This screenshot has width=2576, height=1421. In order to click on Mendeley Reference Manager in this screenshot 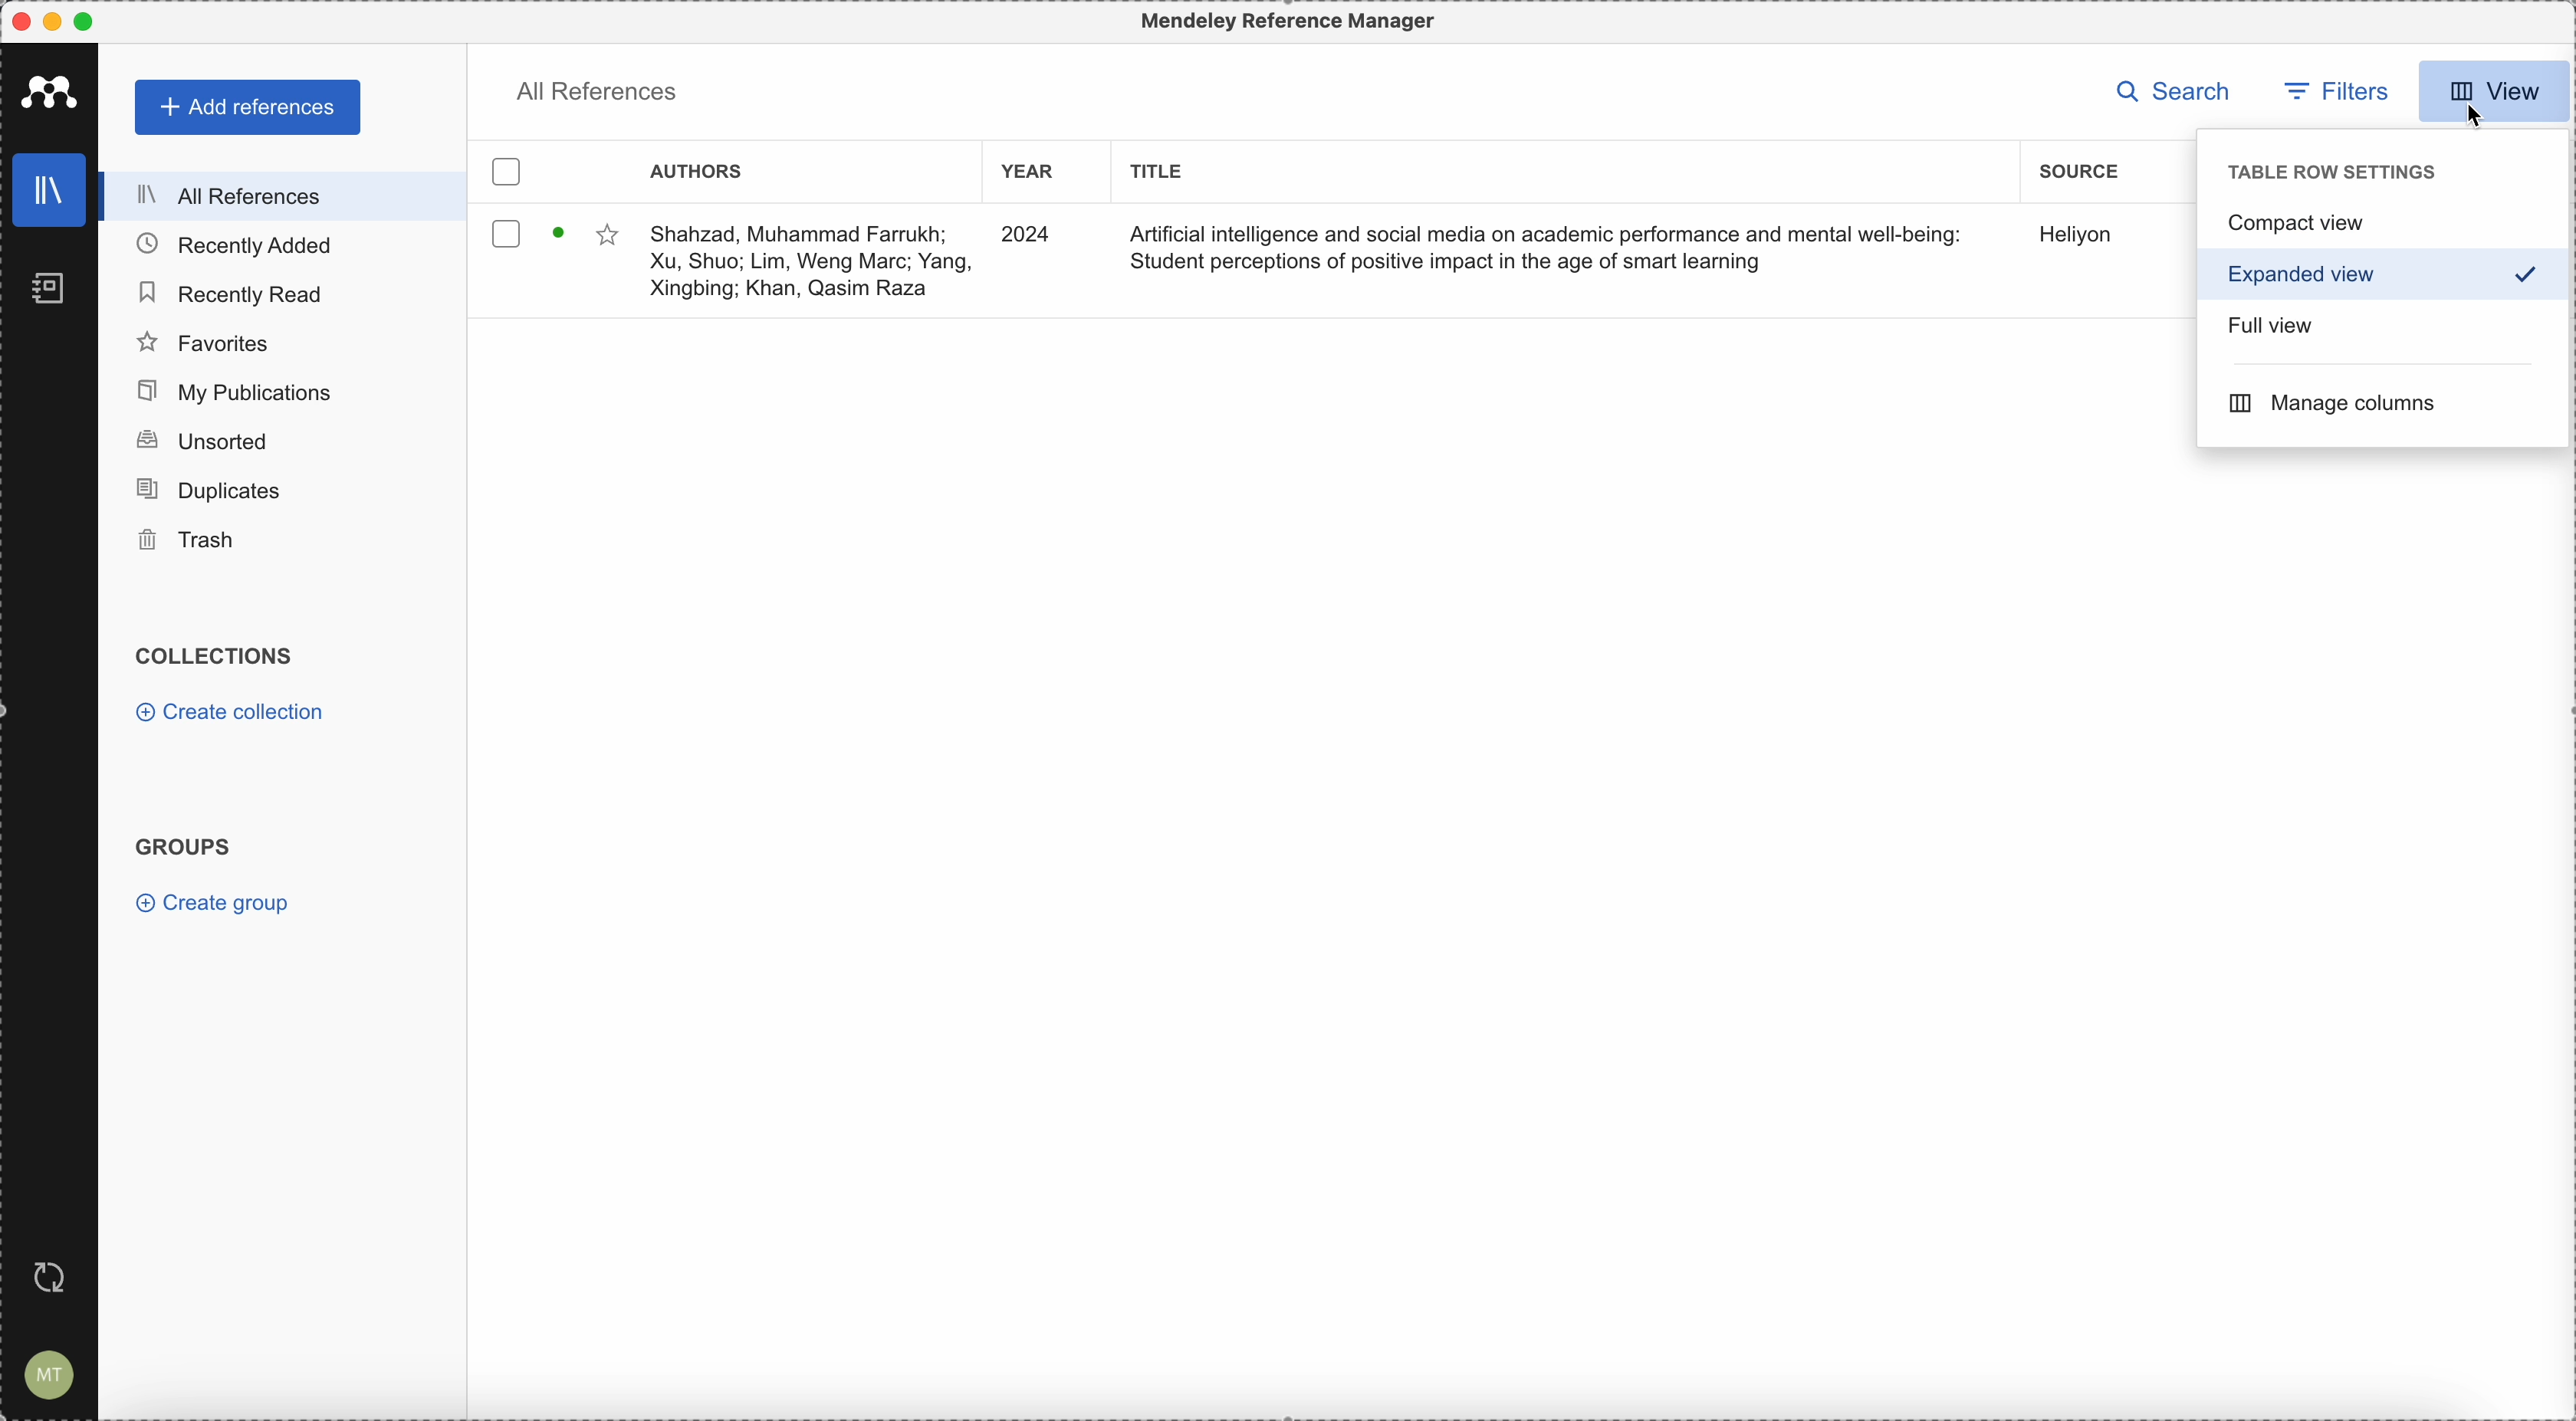, I will do `click(1282, 20)`.